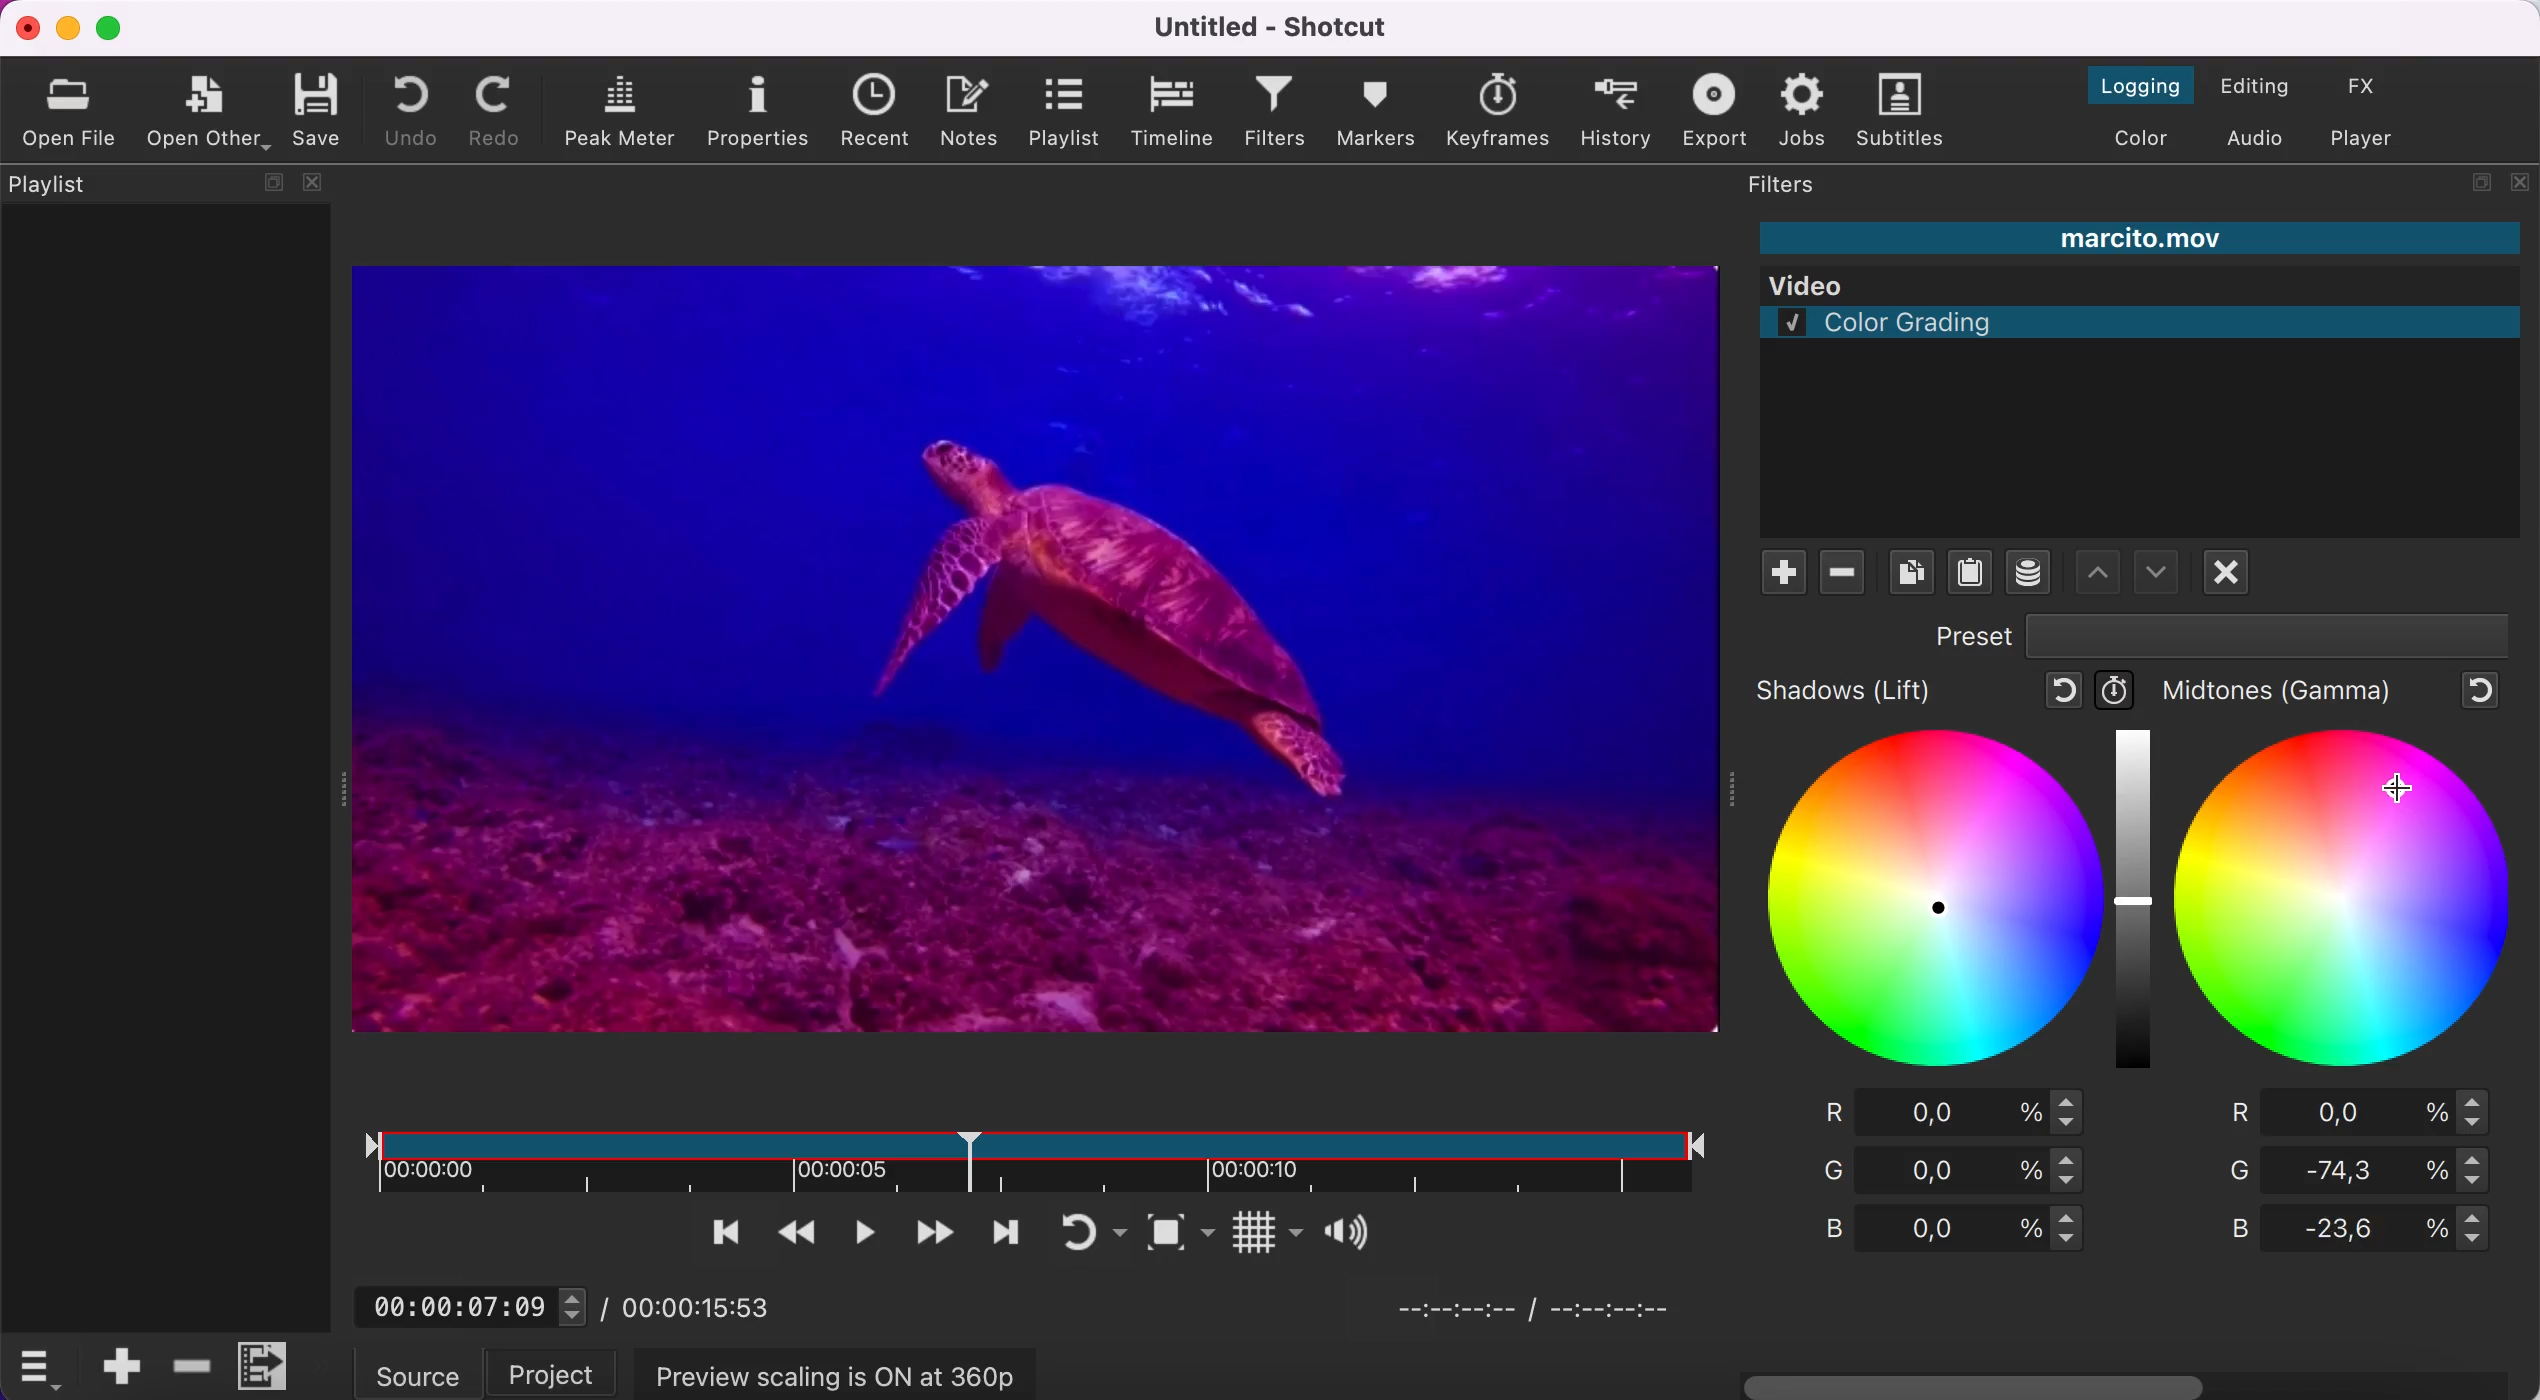 The height and width of the screenshot is (1400, 2540). What do you see at coordinates (2121, 84) in the screenshot?
I see `switch to the logging layout` at bounding box center [2121, 84].